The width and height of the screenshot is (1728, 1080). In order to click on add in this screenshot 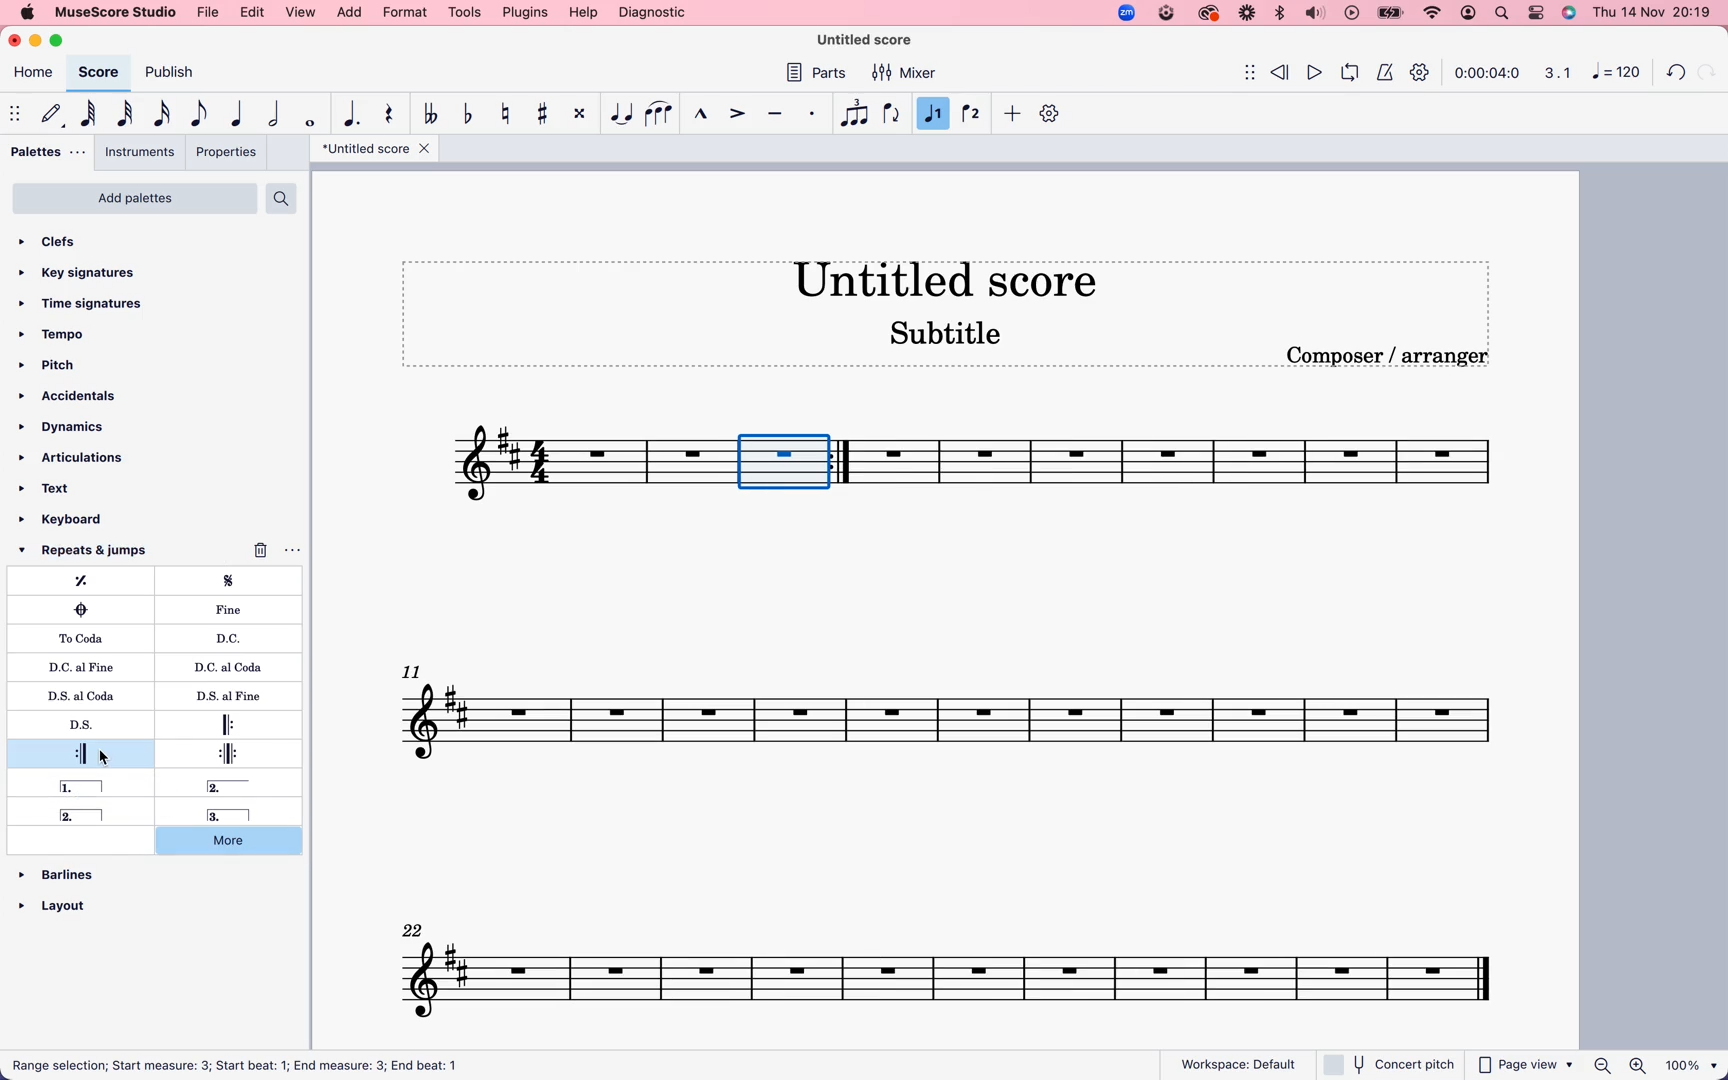, I will do `click(351, 13)`.